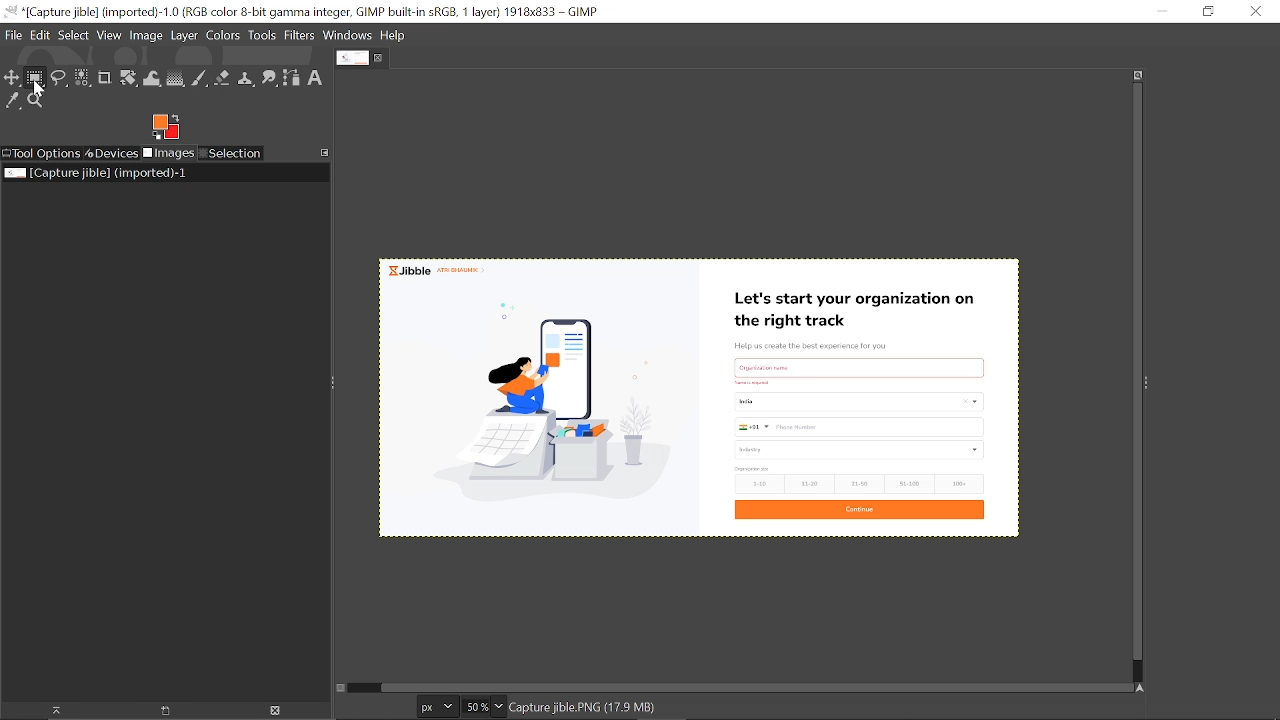 The width and height of the screenshot is (1280, 720). Describe the element at coordinates (347, 36) in the screenshot. I see `Windows` at that location.